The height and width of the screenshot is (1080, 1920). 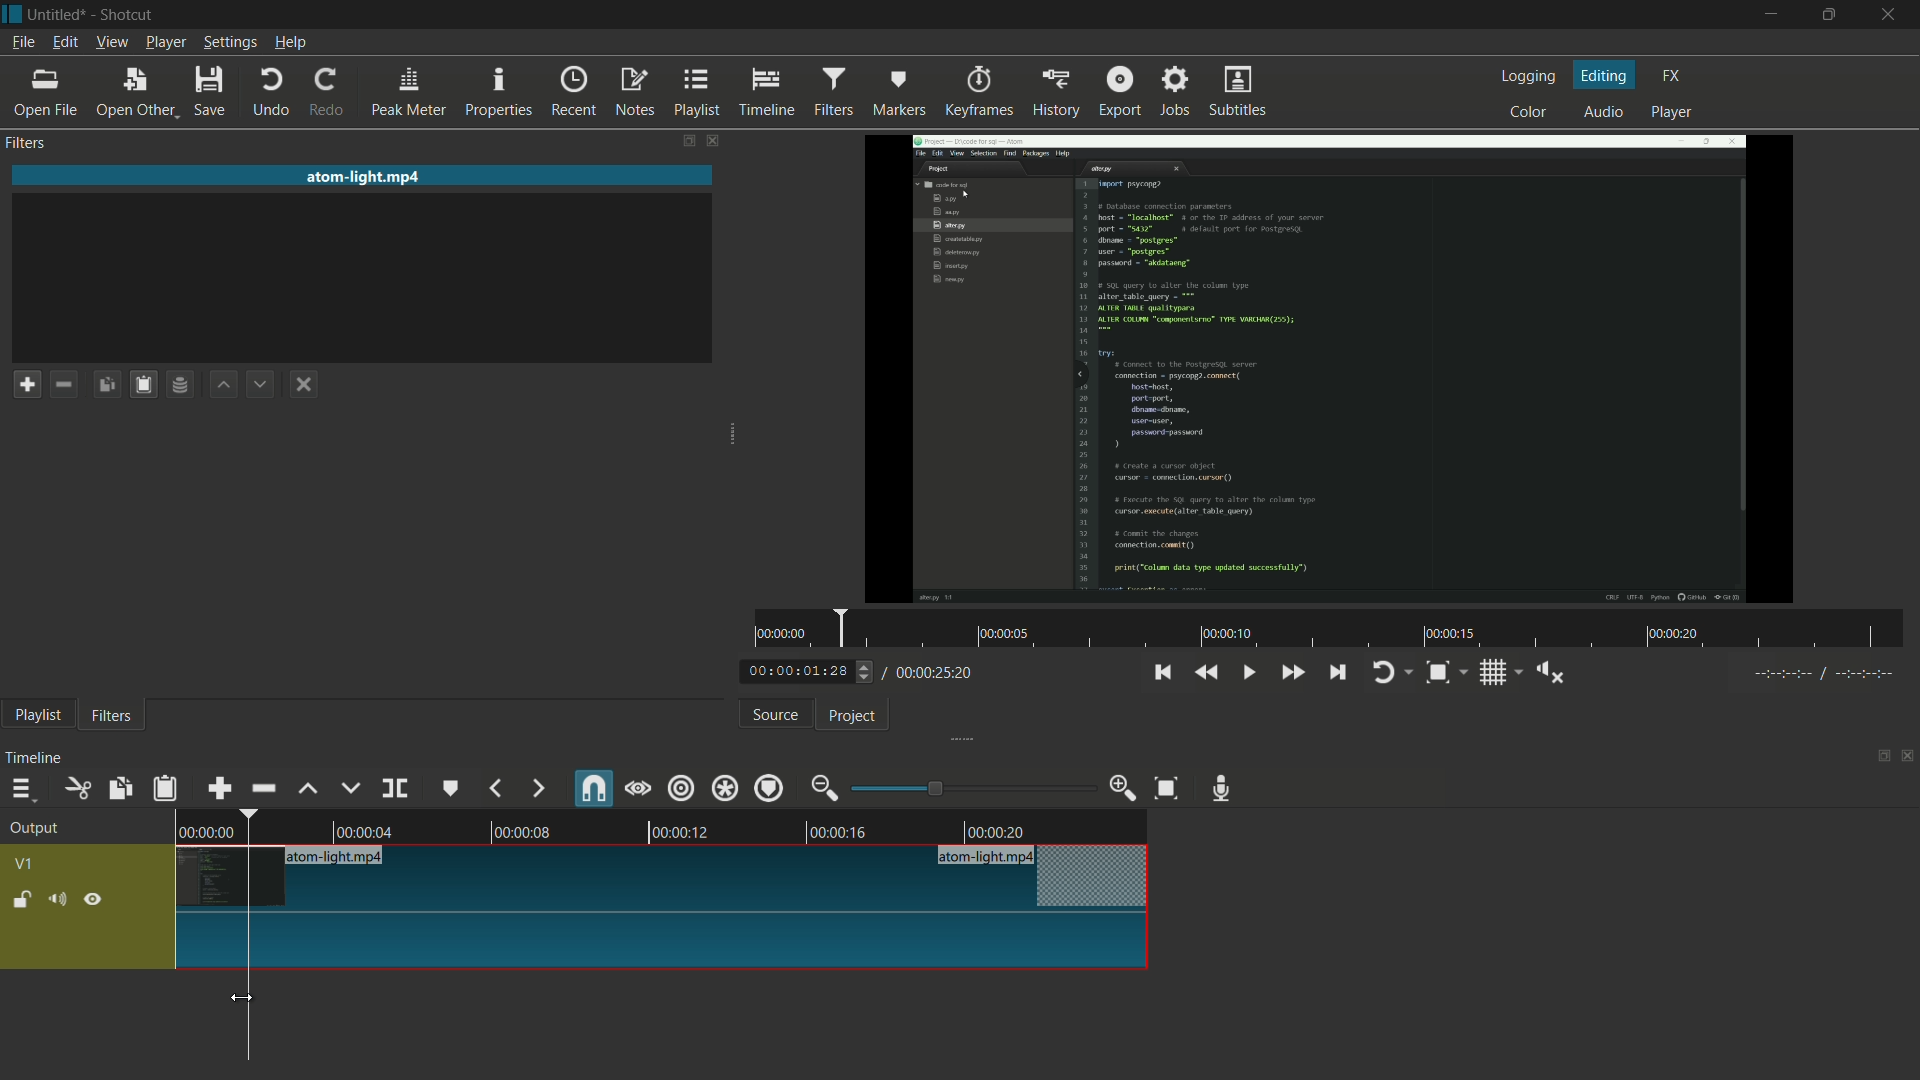 I want to click on time, so click(x=1331, y=629).